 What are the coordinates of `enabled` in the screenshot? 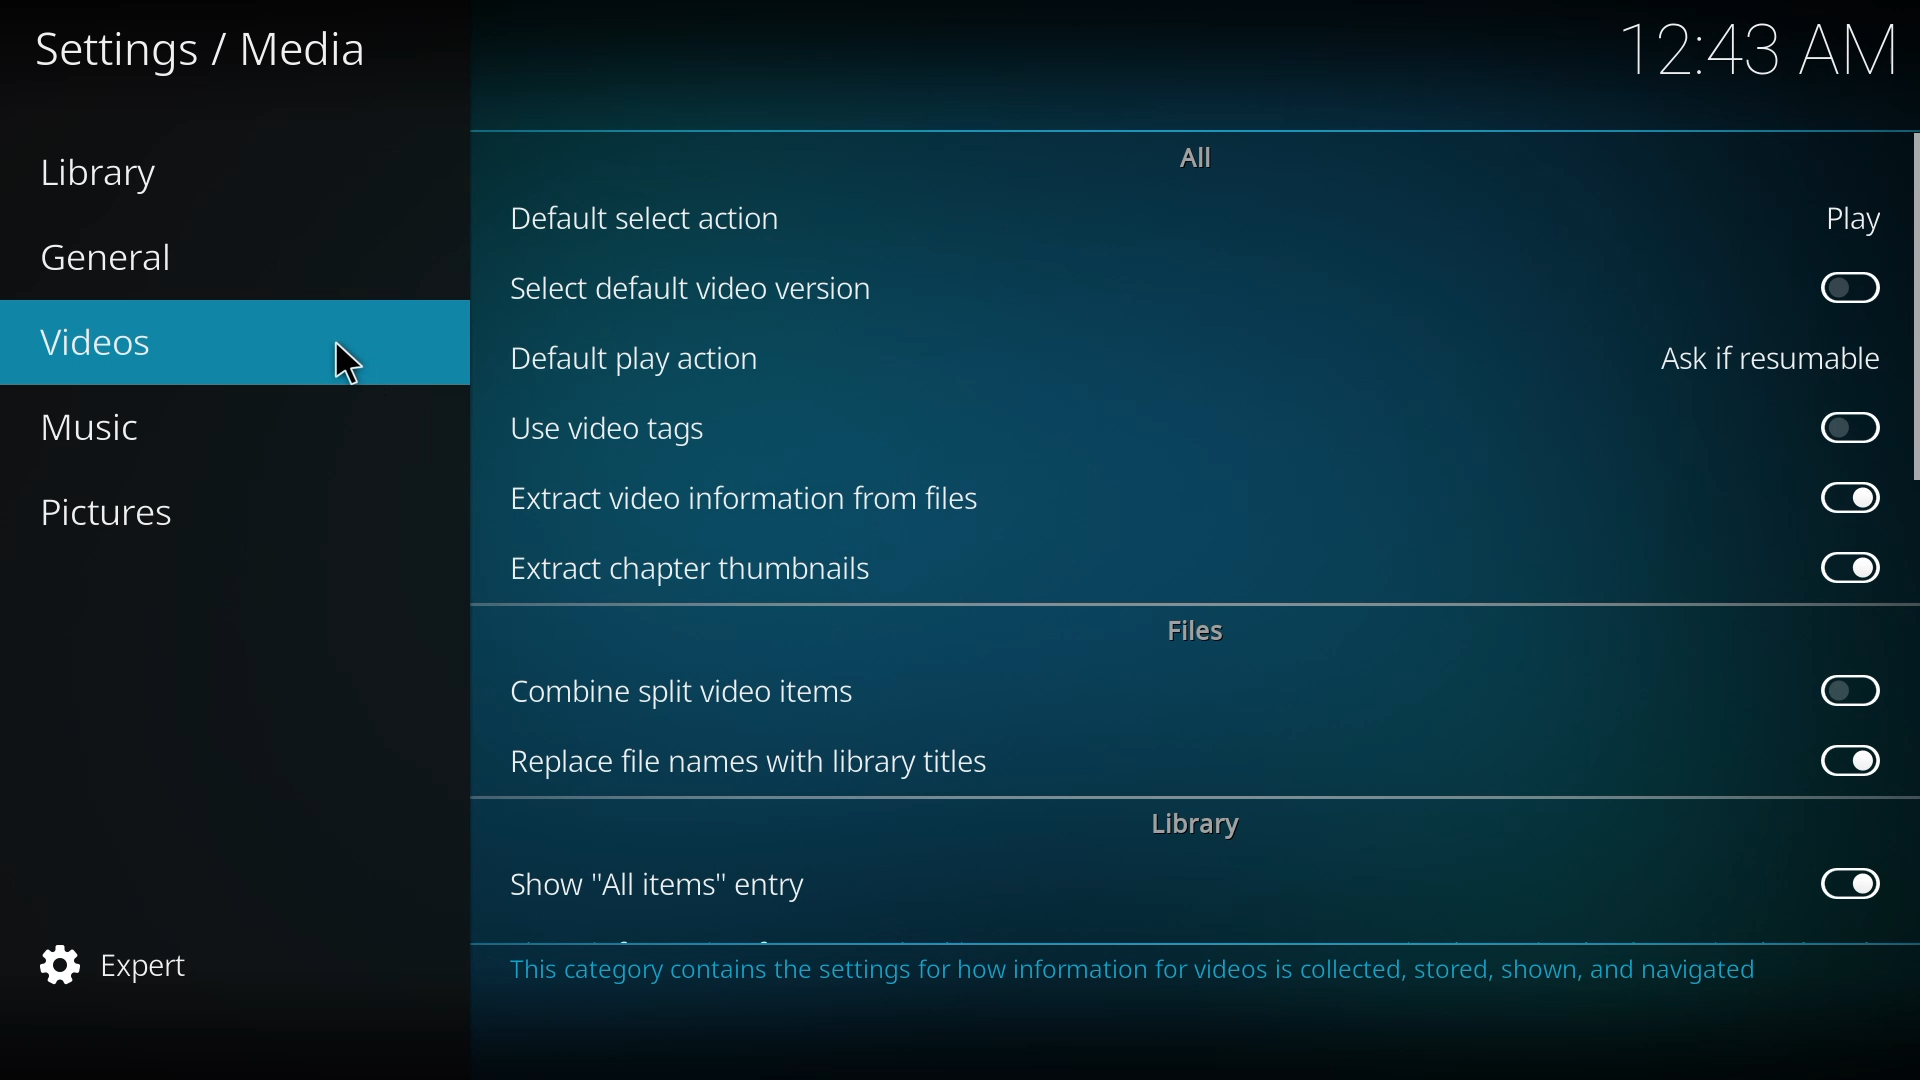 It's located at (1850, 760).